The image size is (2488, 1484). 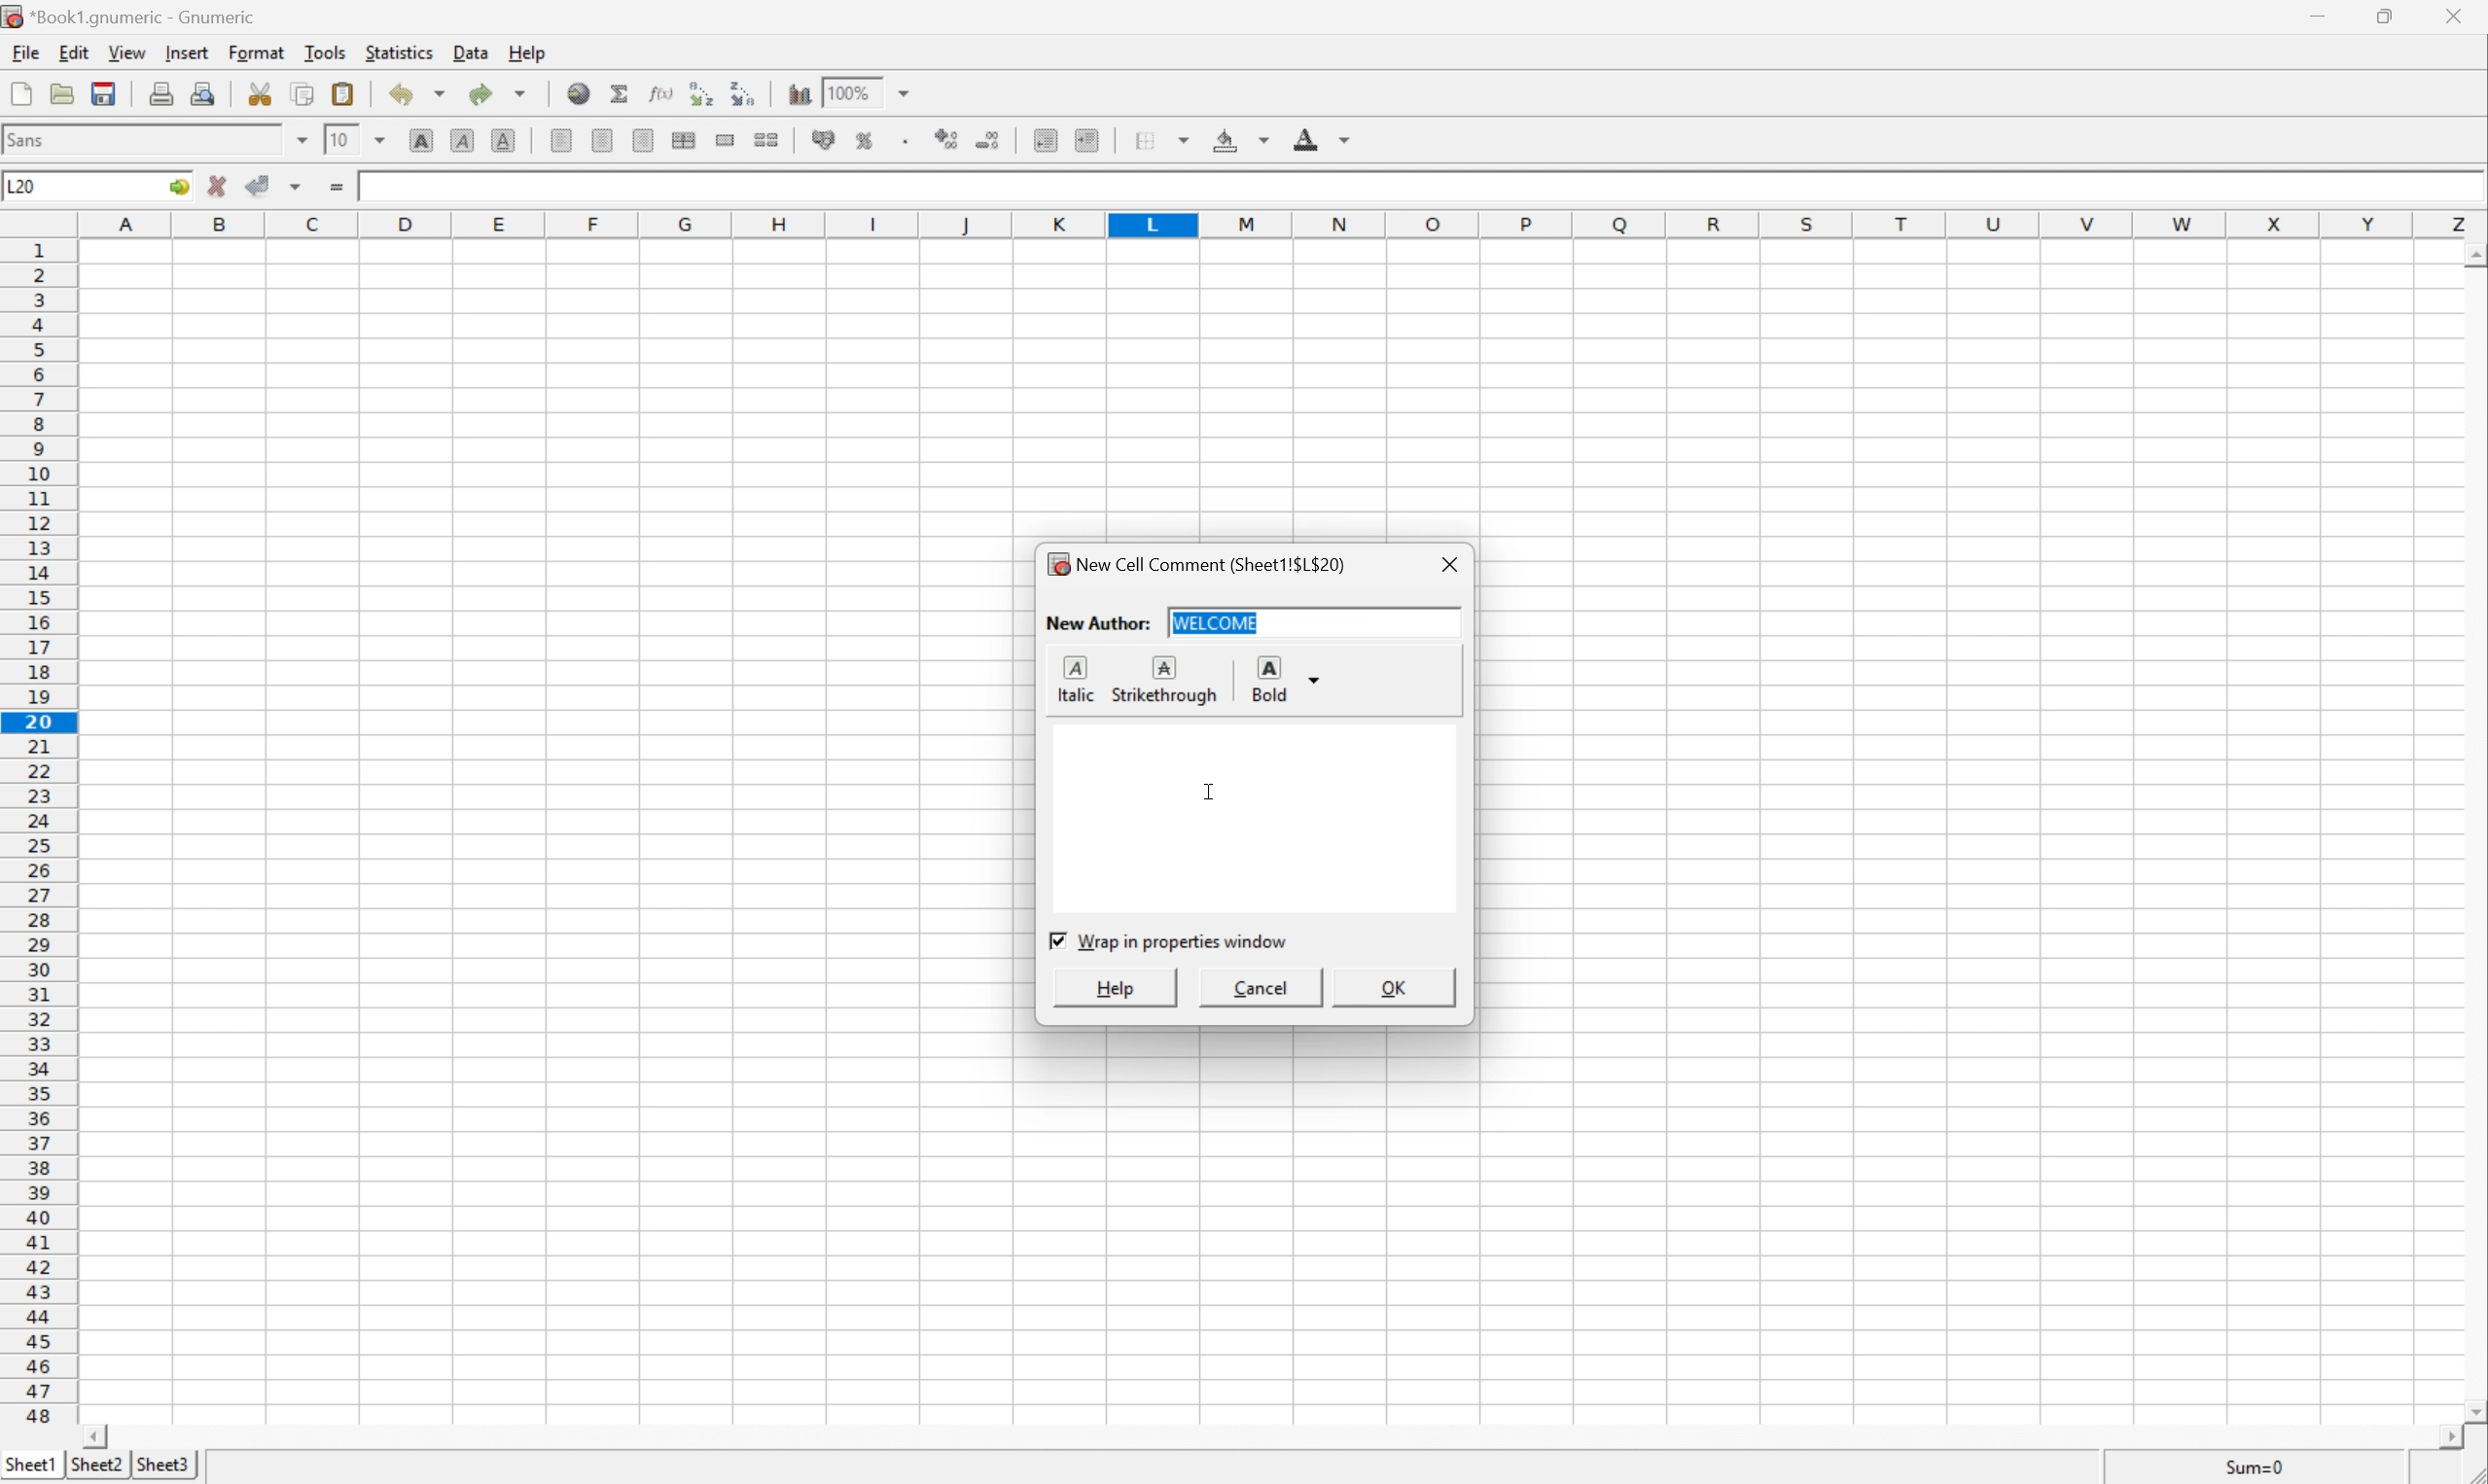 I want to click on Bold, so click(x=1271, y=679).